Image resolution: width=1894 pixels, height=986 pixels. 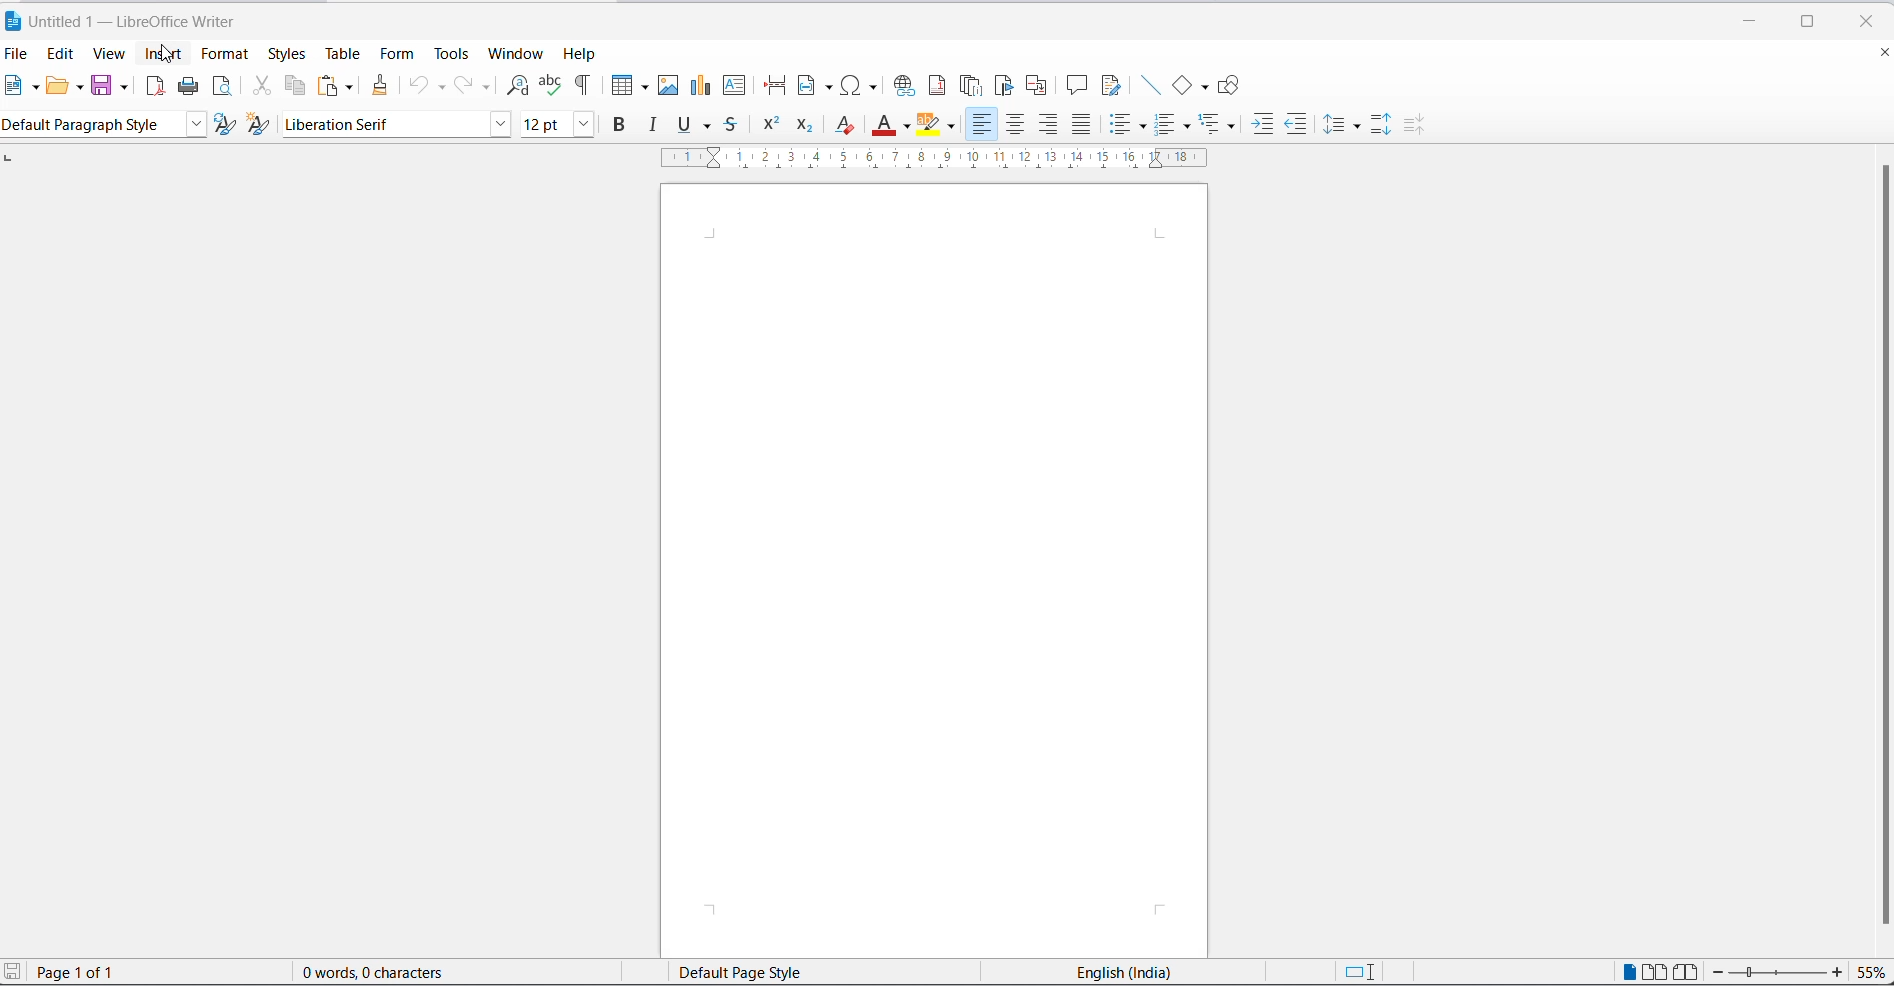 I want to click on find and replace, so click(x=519, y=83).